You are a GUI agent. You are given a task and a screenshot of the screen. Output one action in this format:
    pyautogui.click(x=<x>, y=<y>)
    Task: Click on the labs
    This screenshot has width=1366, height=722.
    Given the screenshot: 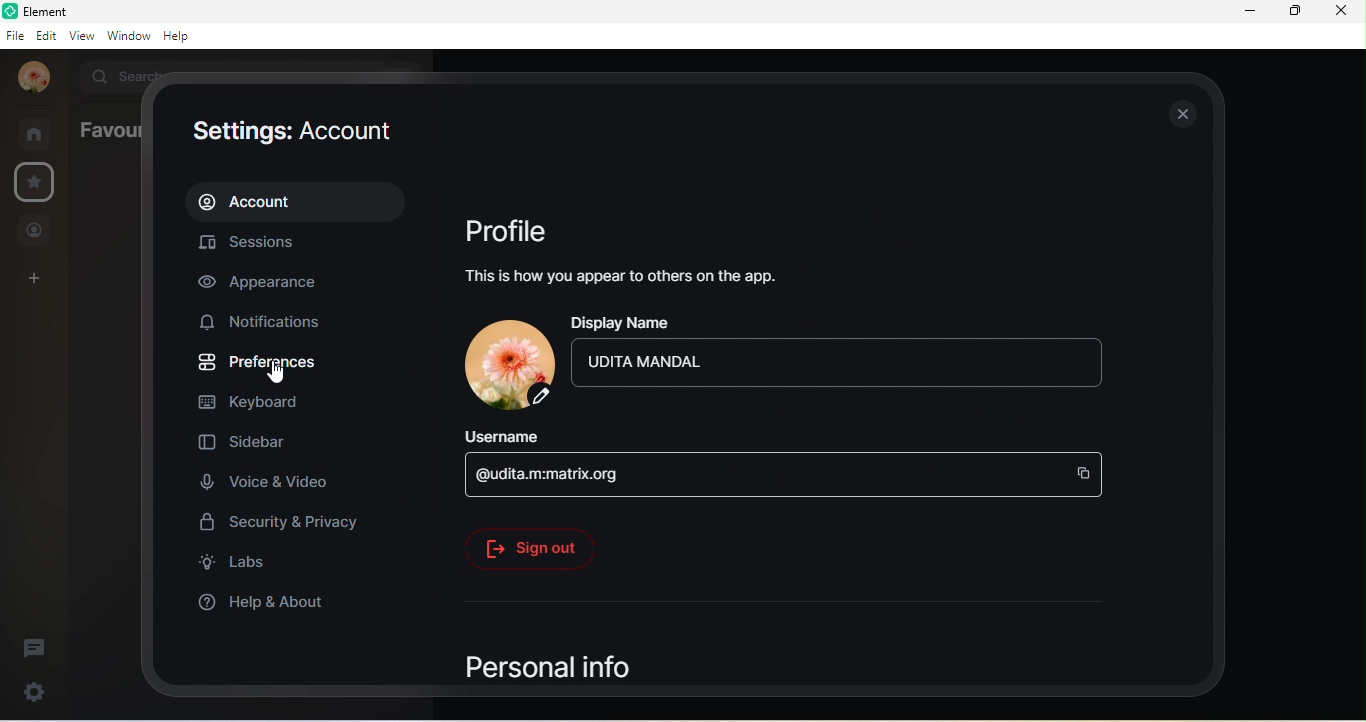 What is the action you would take?
    pyautogui.click(x=244, y=567)
    